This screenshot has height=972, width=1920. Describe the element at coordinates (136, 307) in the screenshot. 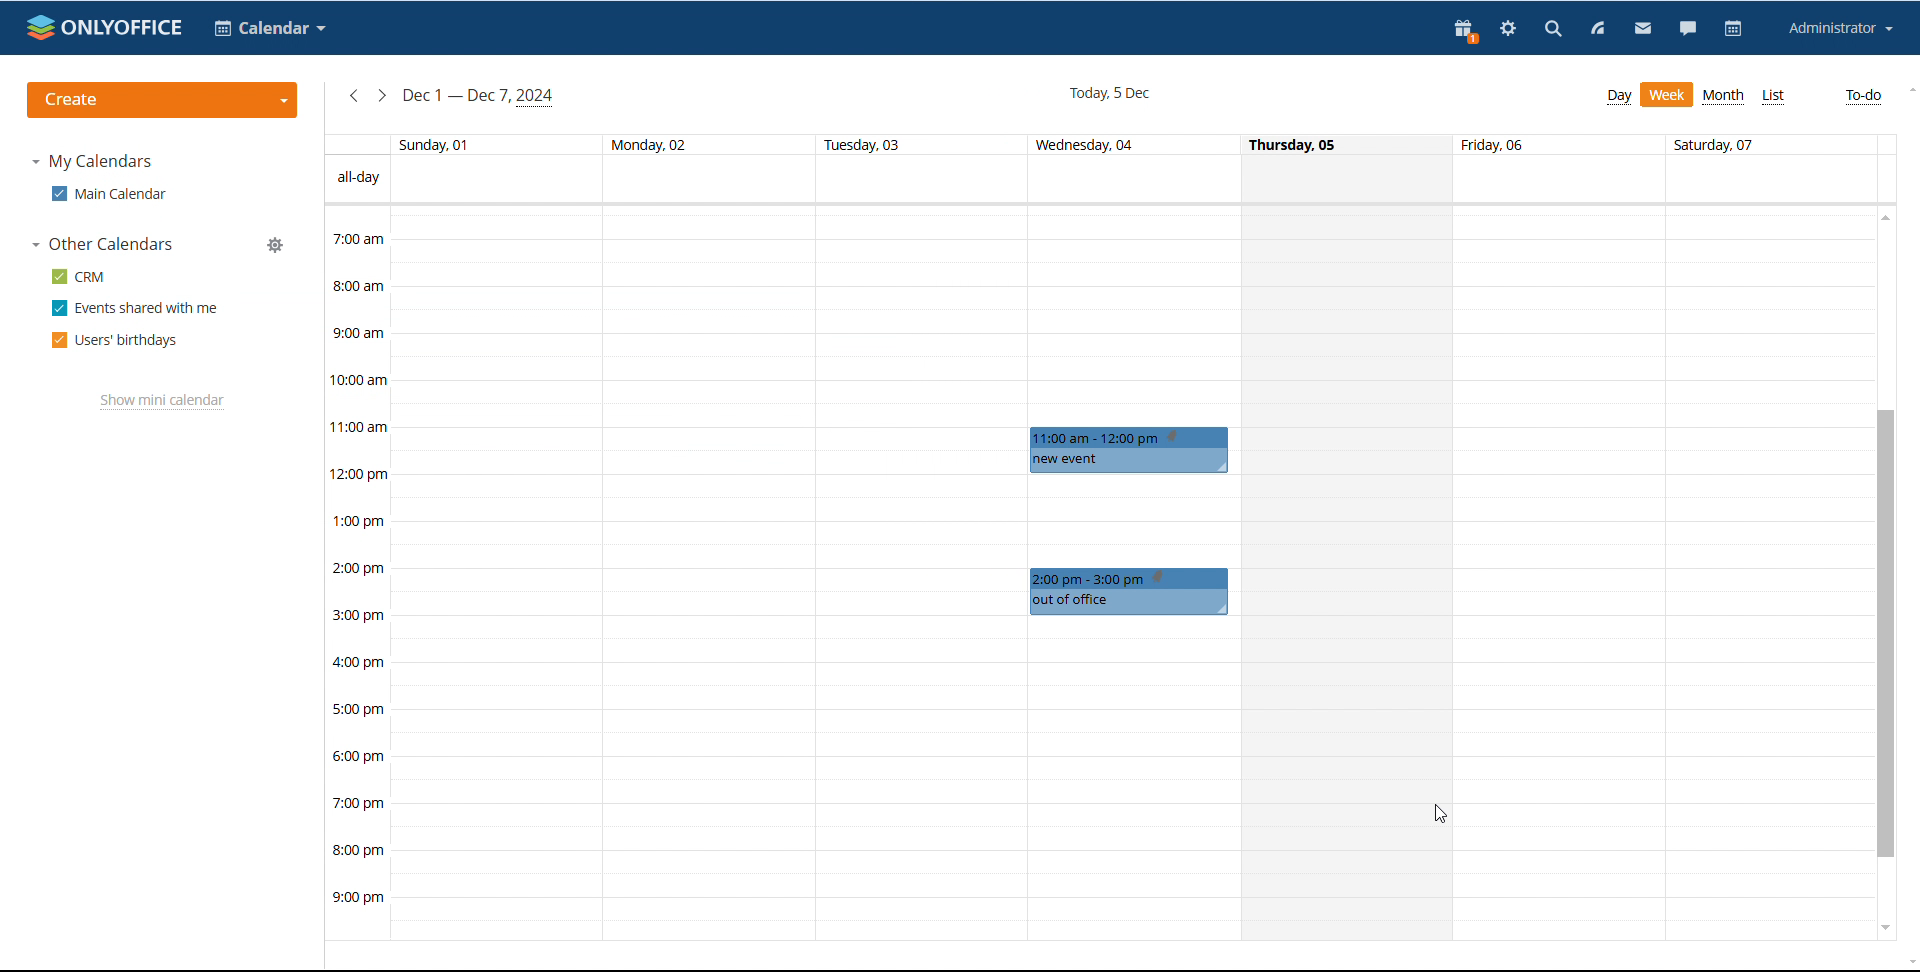

I see `events shared with me` at that location.